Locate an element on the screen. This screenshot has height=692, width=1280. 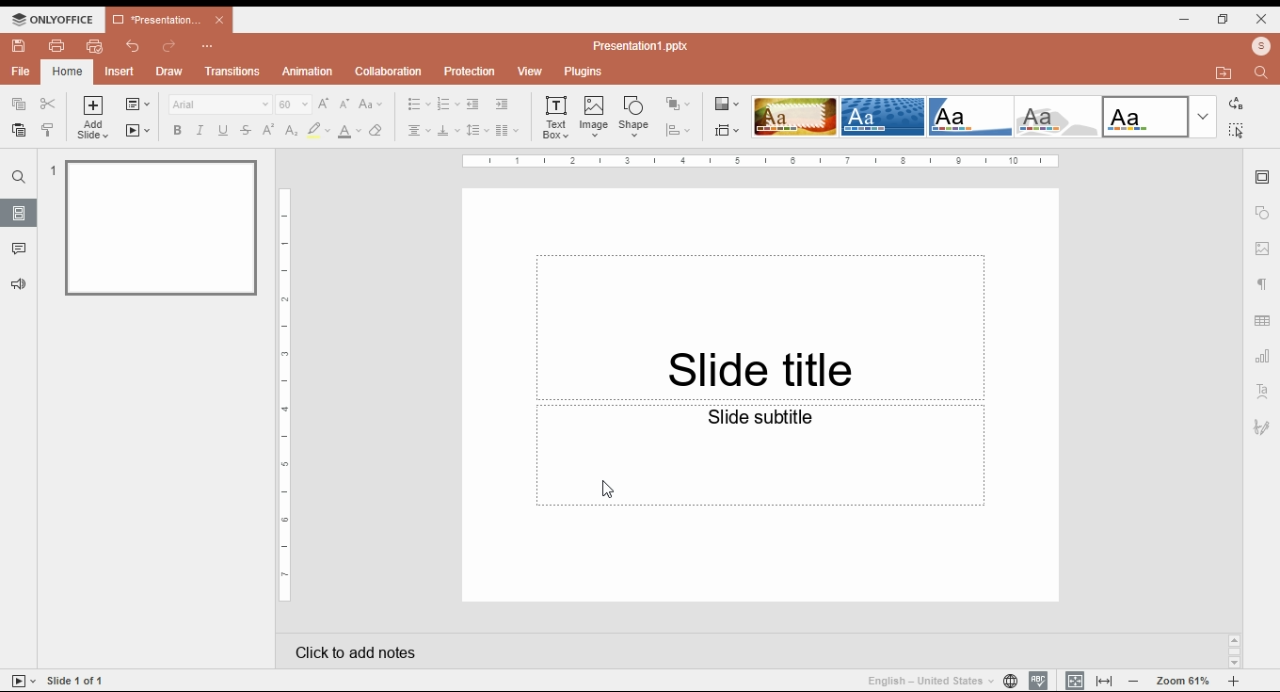
bold is located at coordinates (176, 130).